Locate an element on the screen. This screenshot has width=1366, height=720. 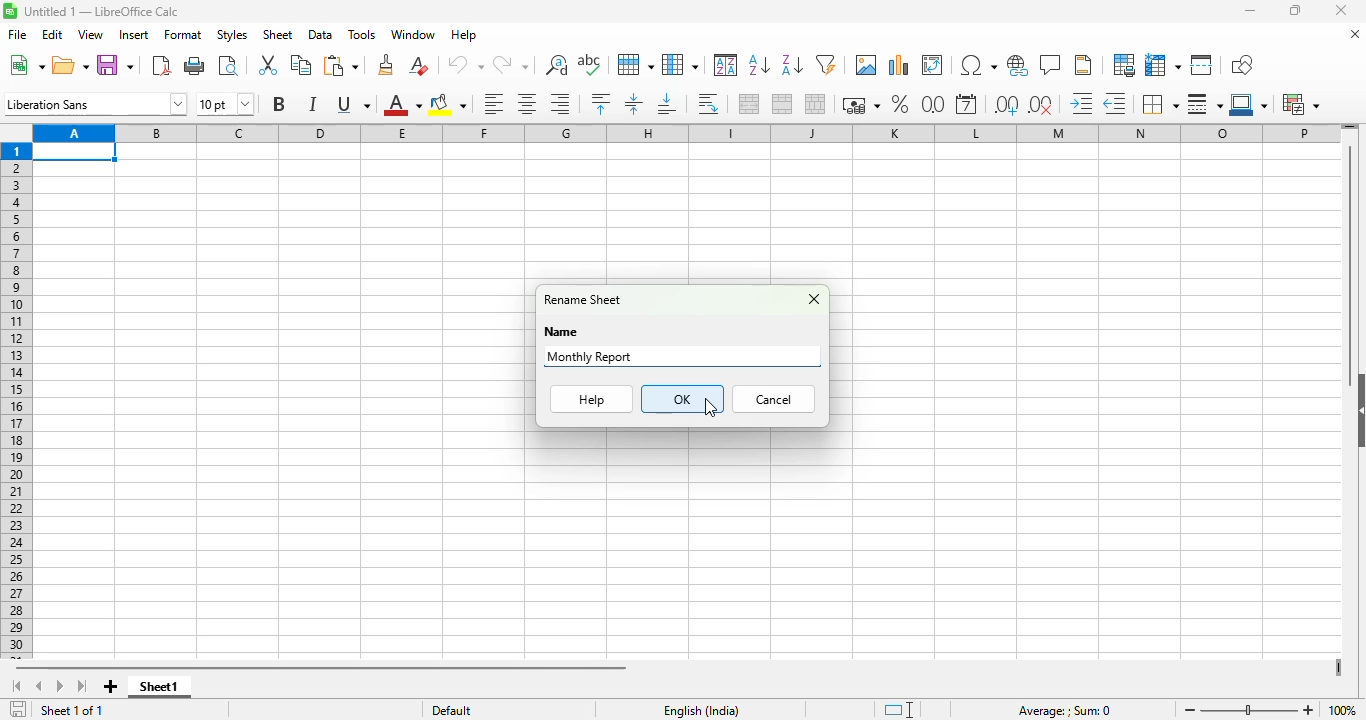
border style is located at coordinates (1205, 105).